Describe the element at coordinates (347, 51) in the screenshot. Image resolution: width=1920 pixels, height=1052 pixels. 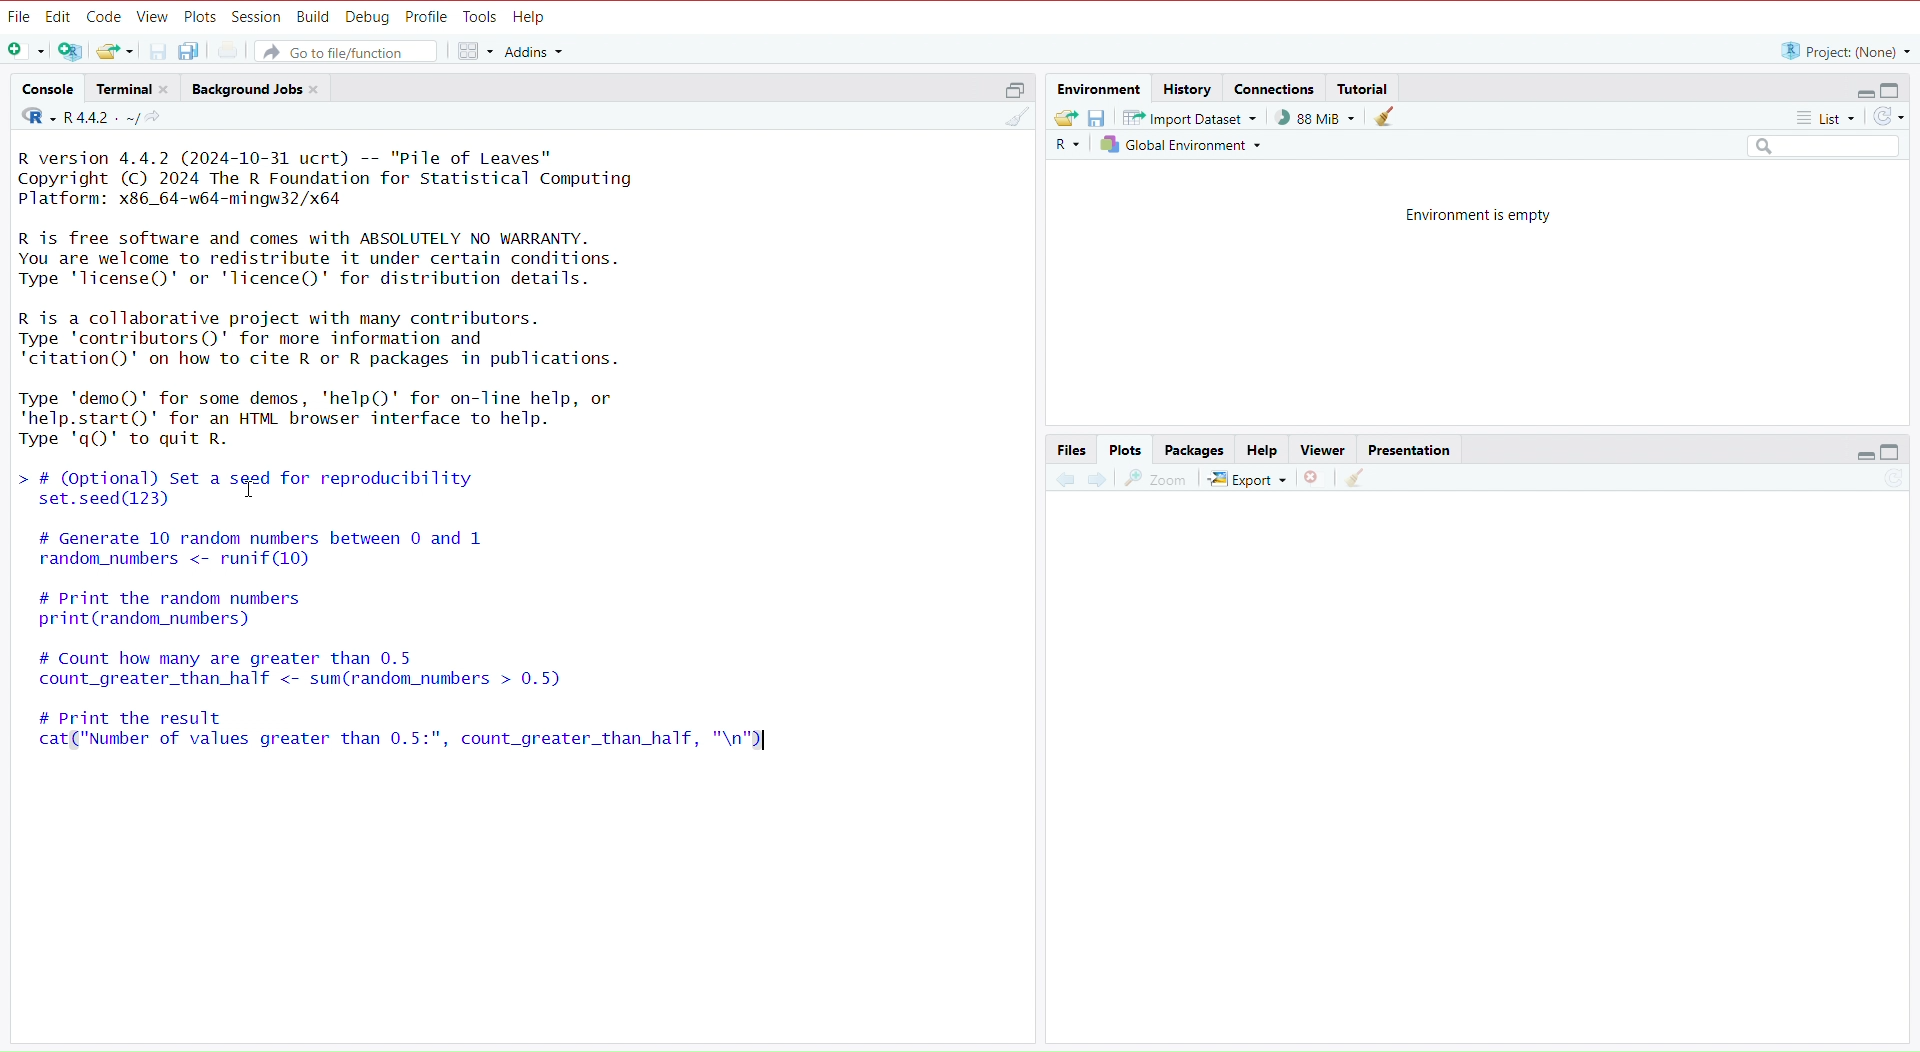
I see `Go to file/function` at that location.